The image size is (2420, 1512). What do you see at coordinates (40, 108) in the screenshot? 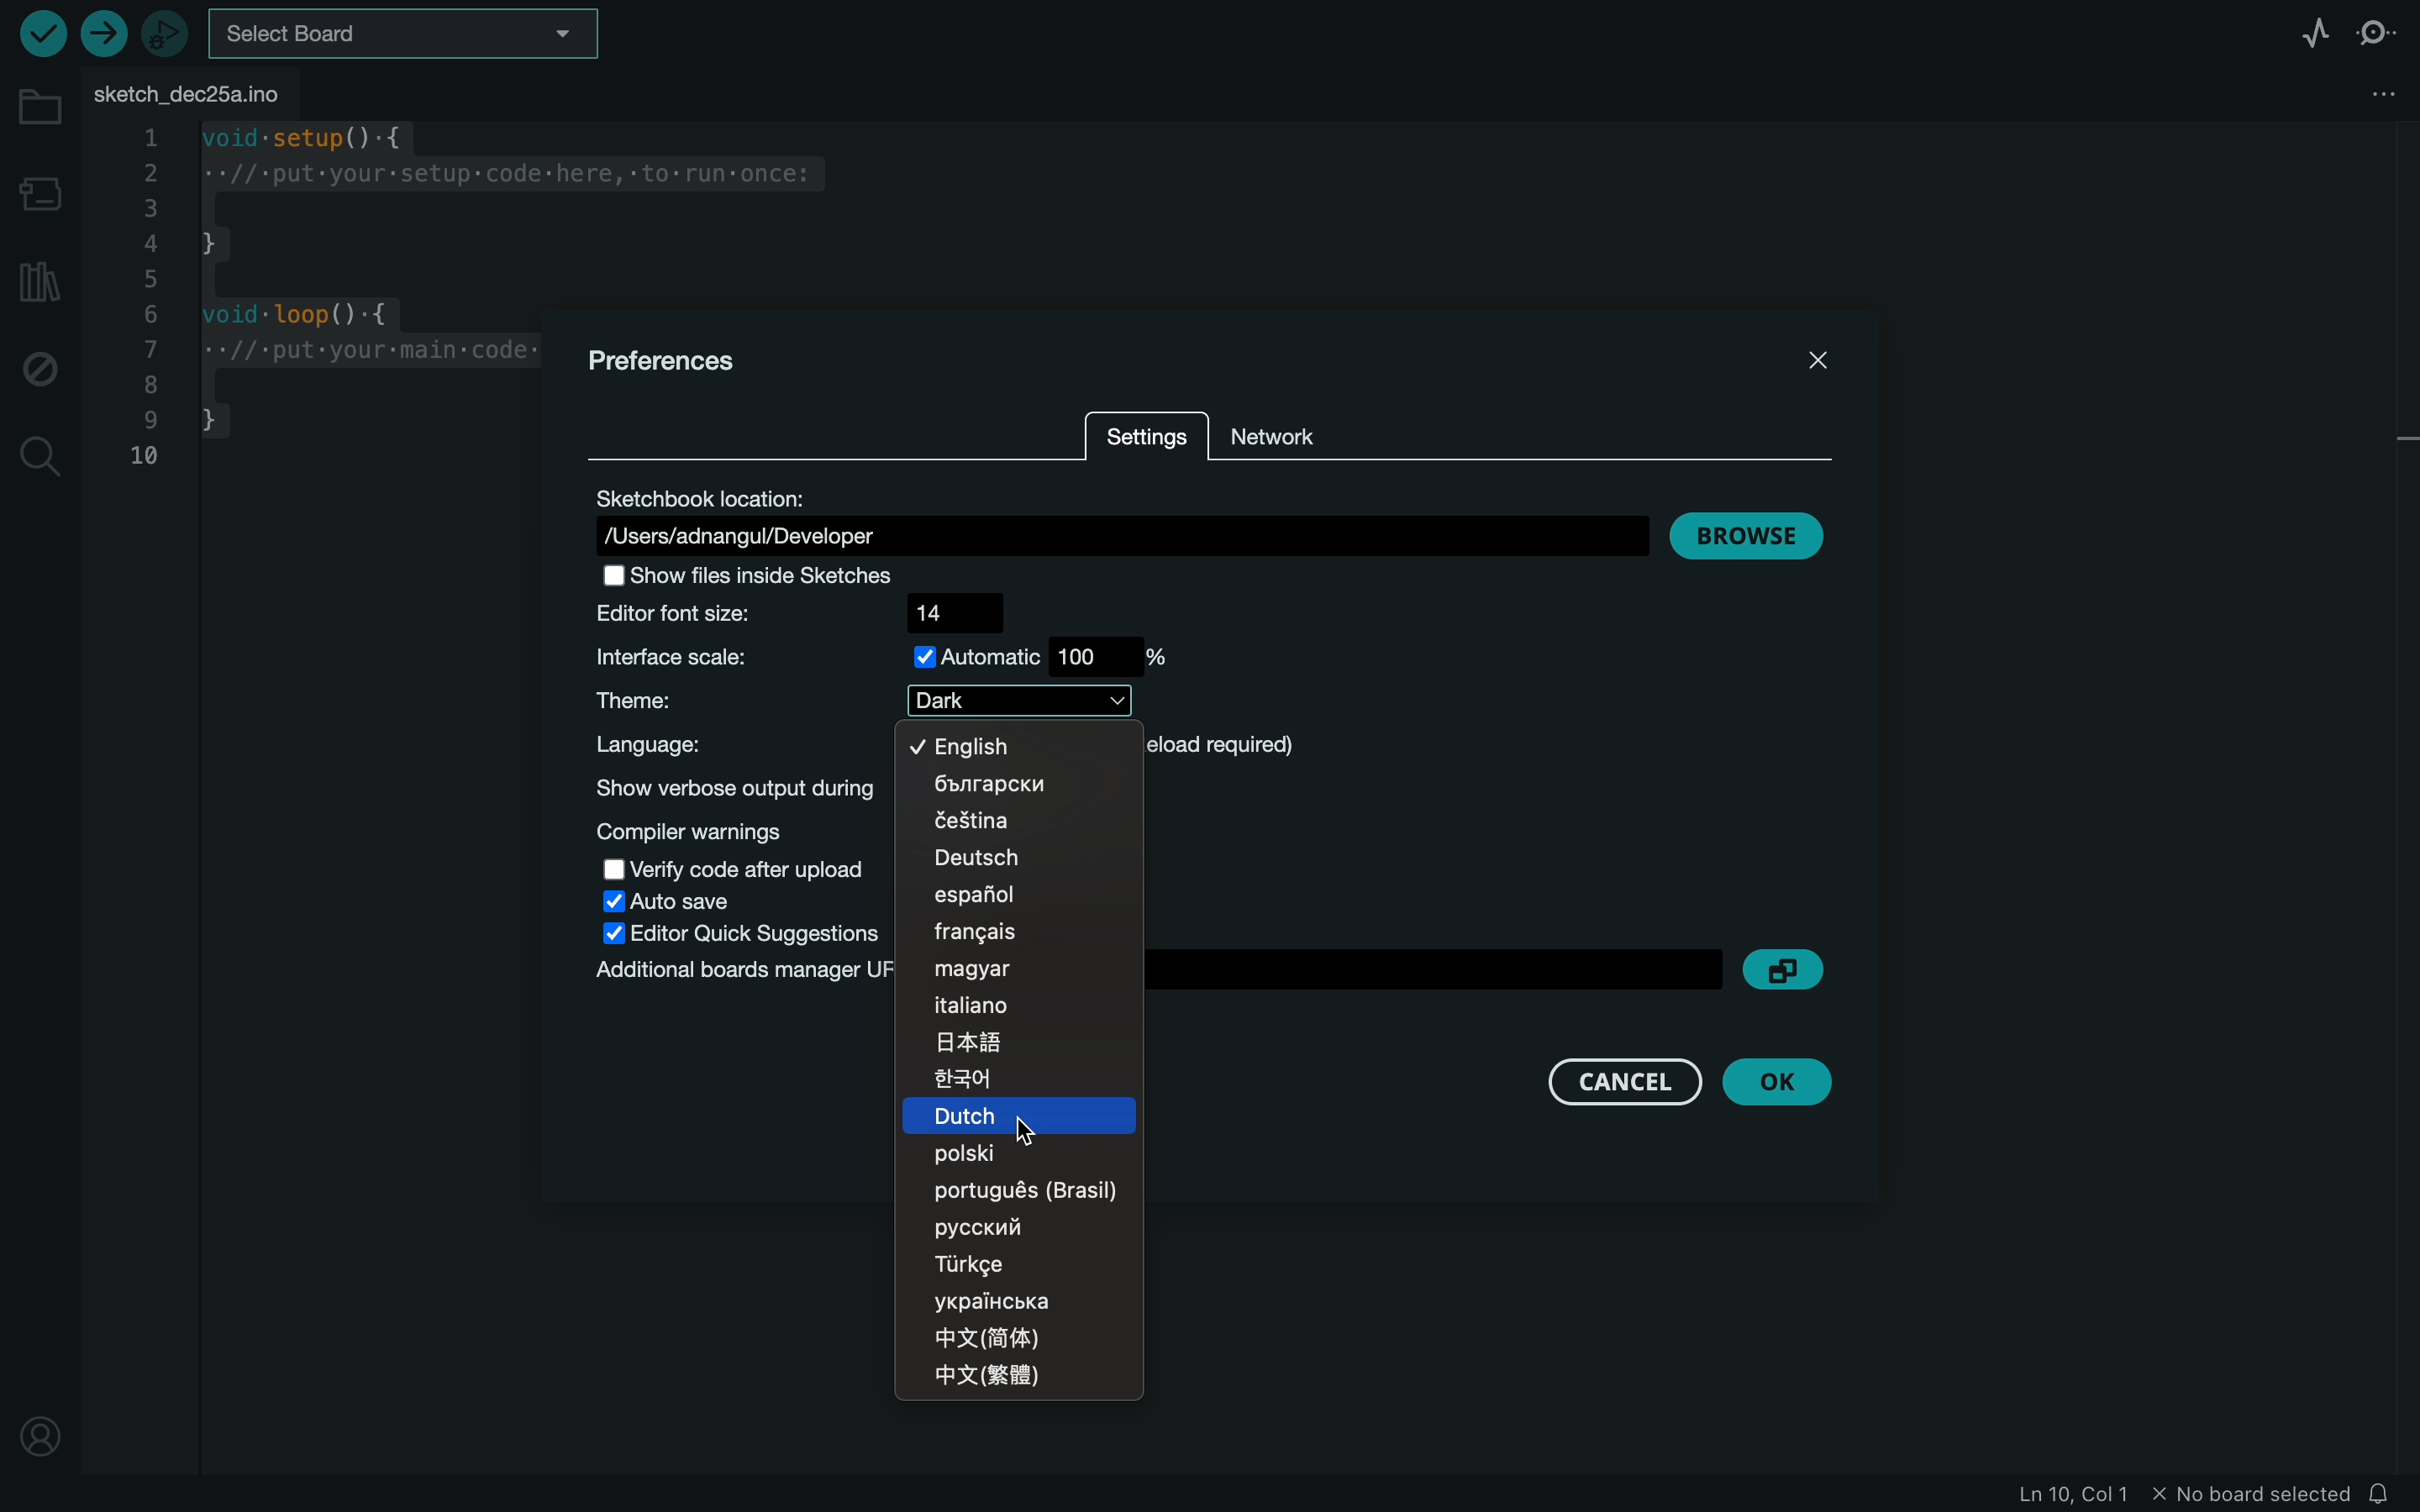
I see `folder` at bounding box center [40, 108].